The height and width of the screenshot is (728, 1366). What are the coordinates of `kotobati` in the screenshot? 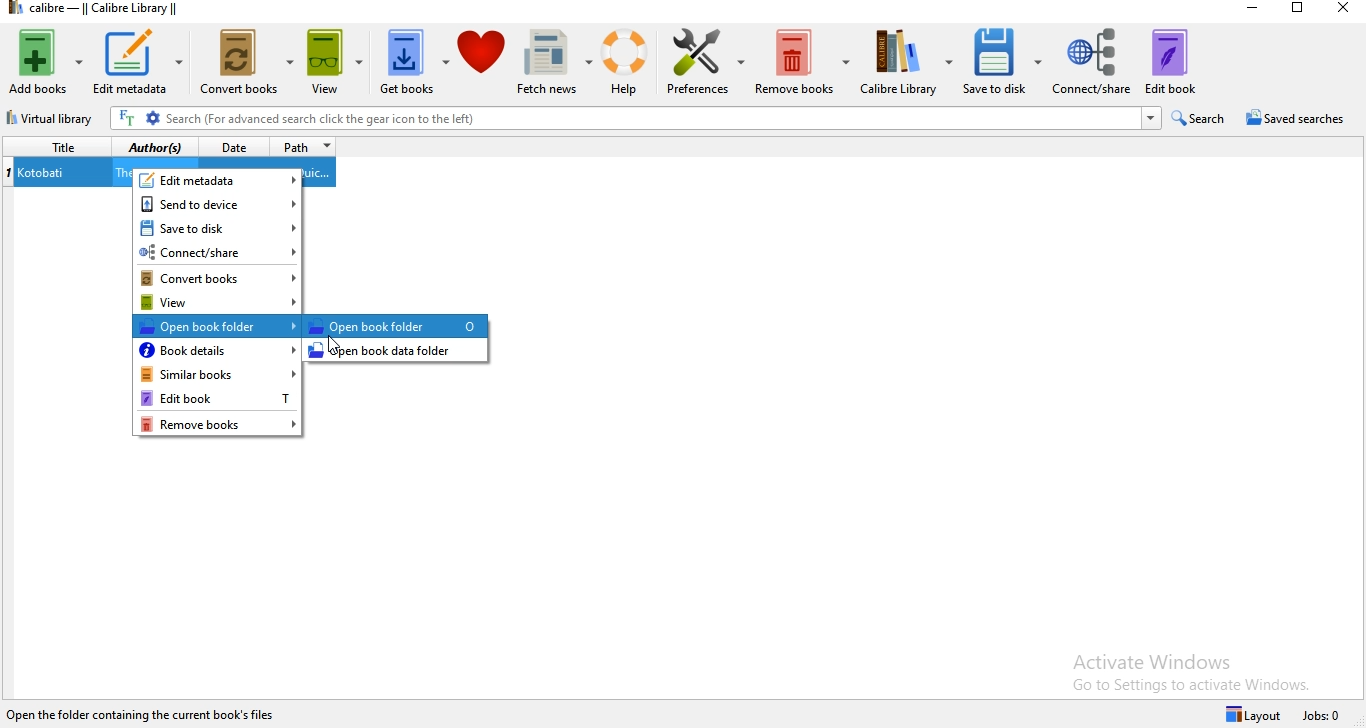 It's located at (47, 174).